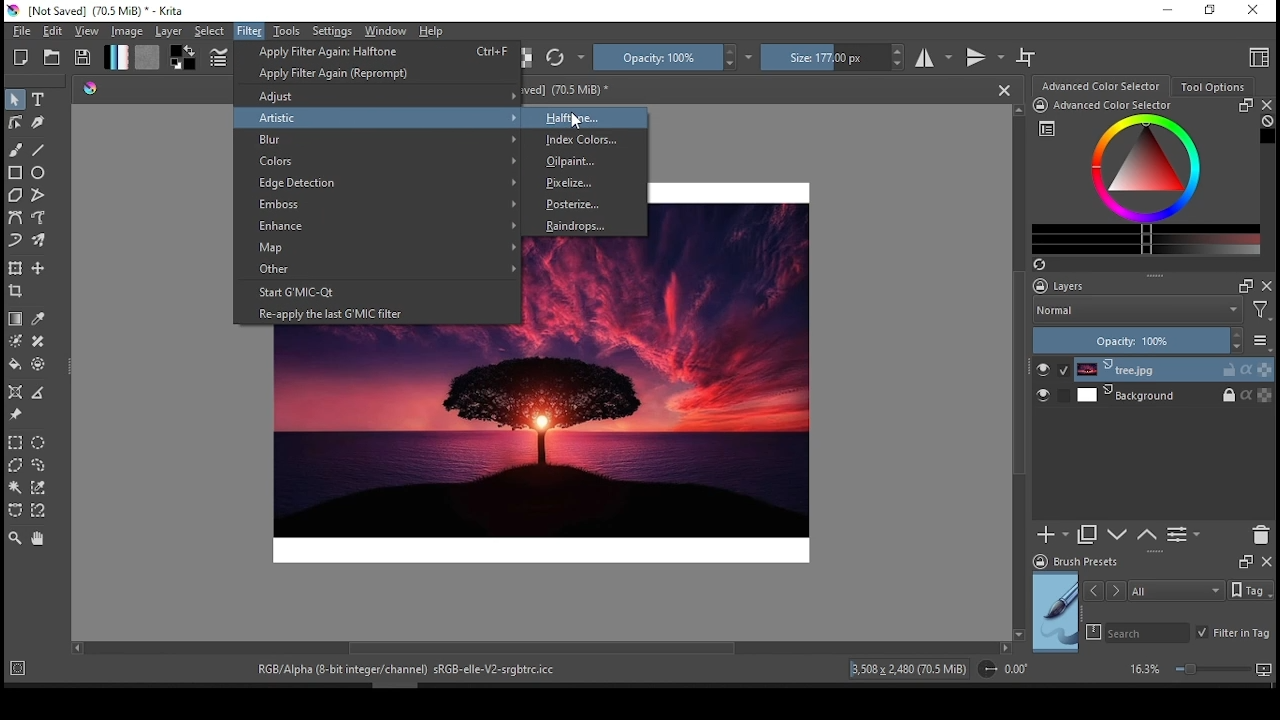 The height and width of the screenshot is (720, 1280). I want to click on size, so click(831, 57).